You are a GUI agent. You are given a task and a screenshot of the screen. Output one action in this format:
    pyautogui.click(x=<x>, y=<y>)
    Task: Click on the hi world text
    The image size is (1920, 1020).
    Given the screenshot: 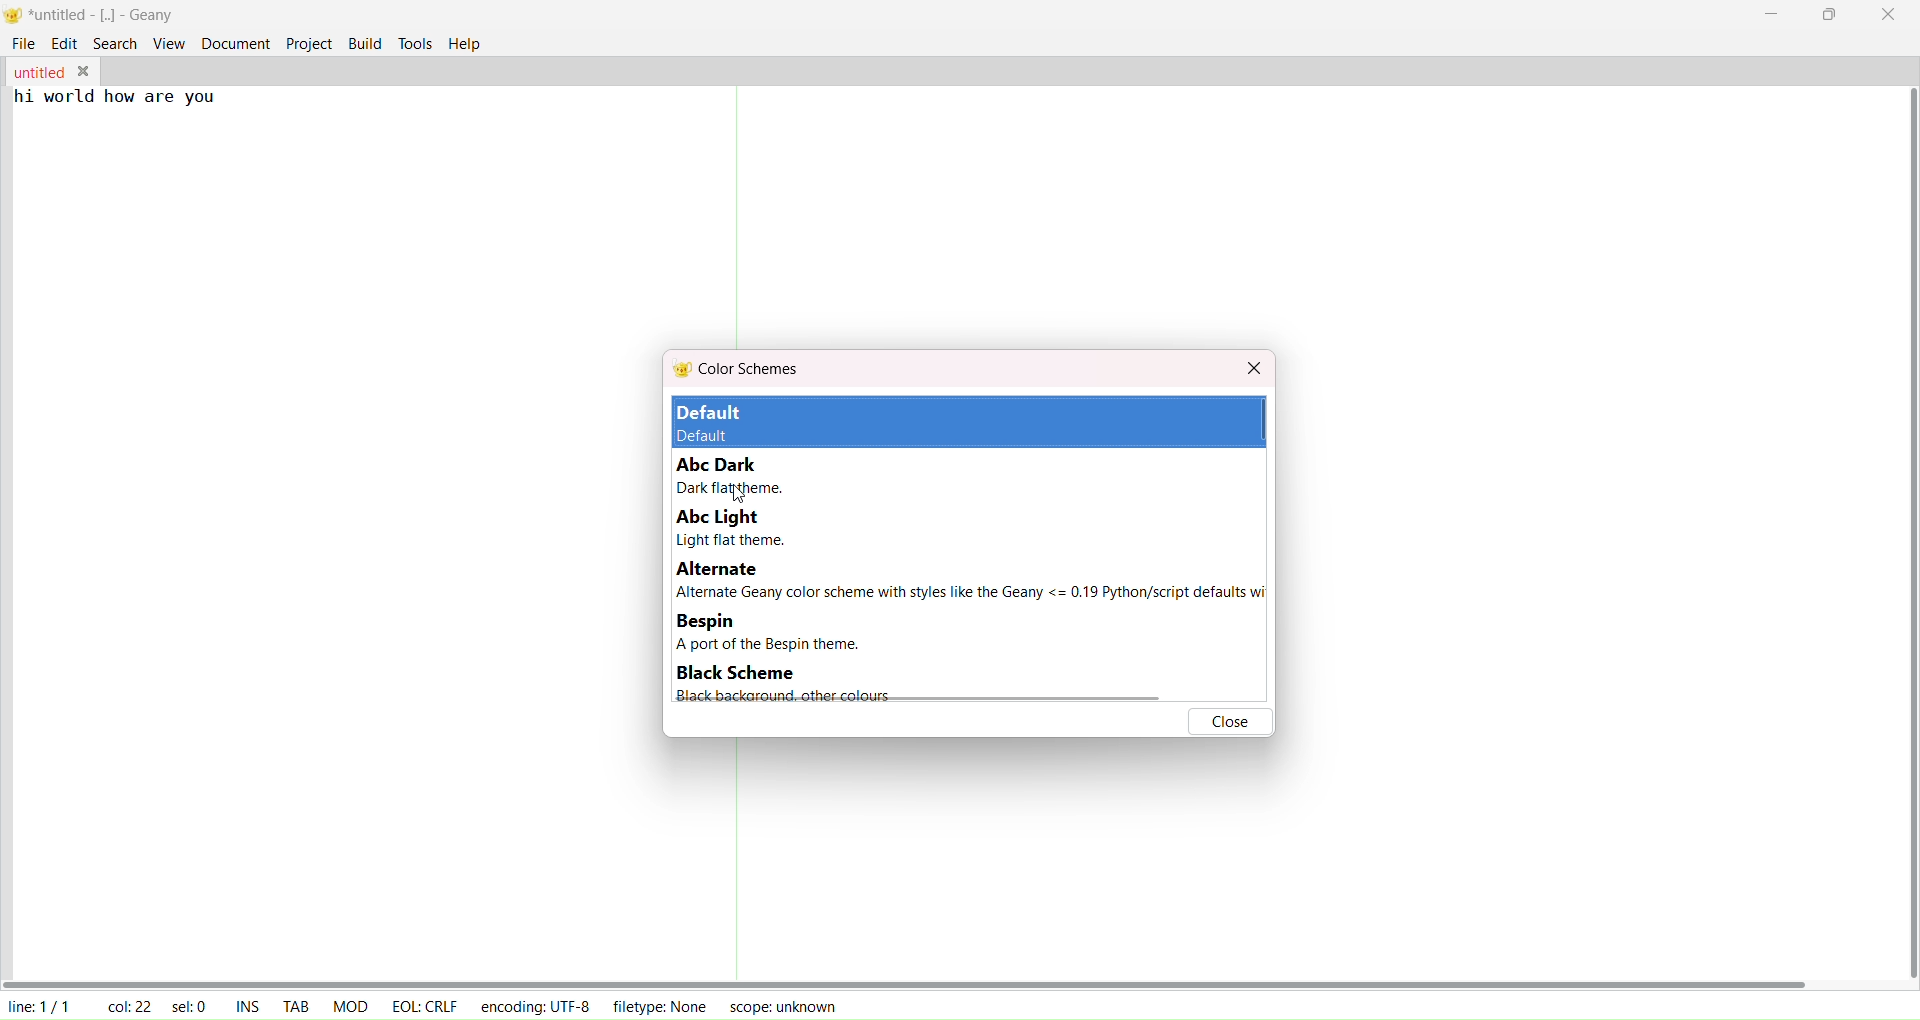 What is the action you would take?
    pyautogui.click(x=119, y=103)
    